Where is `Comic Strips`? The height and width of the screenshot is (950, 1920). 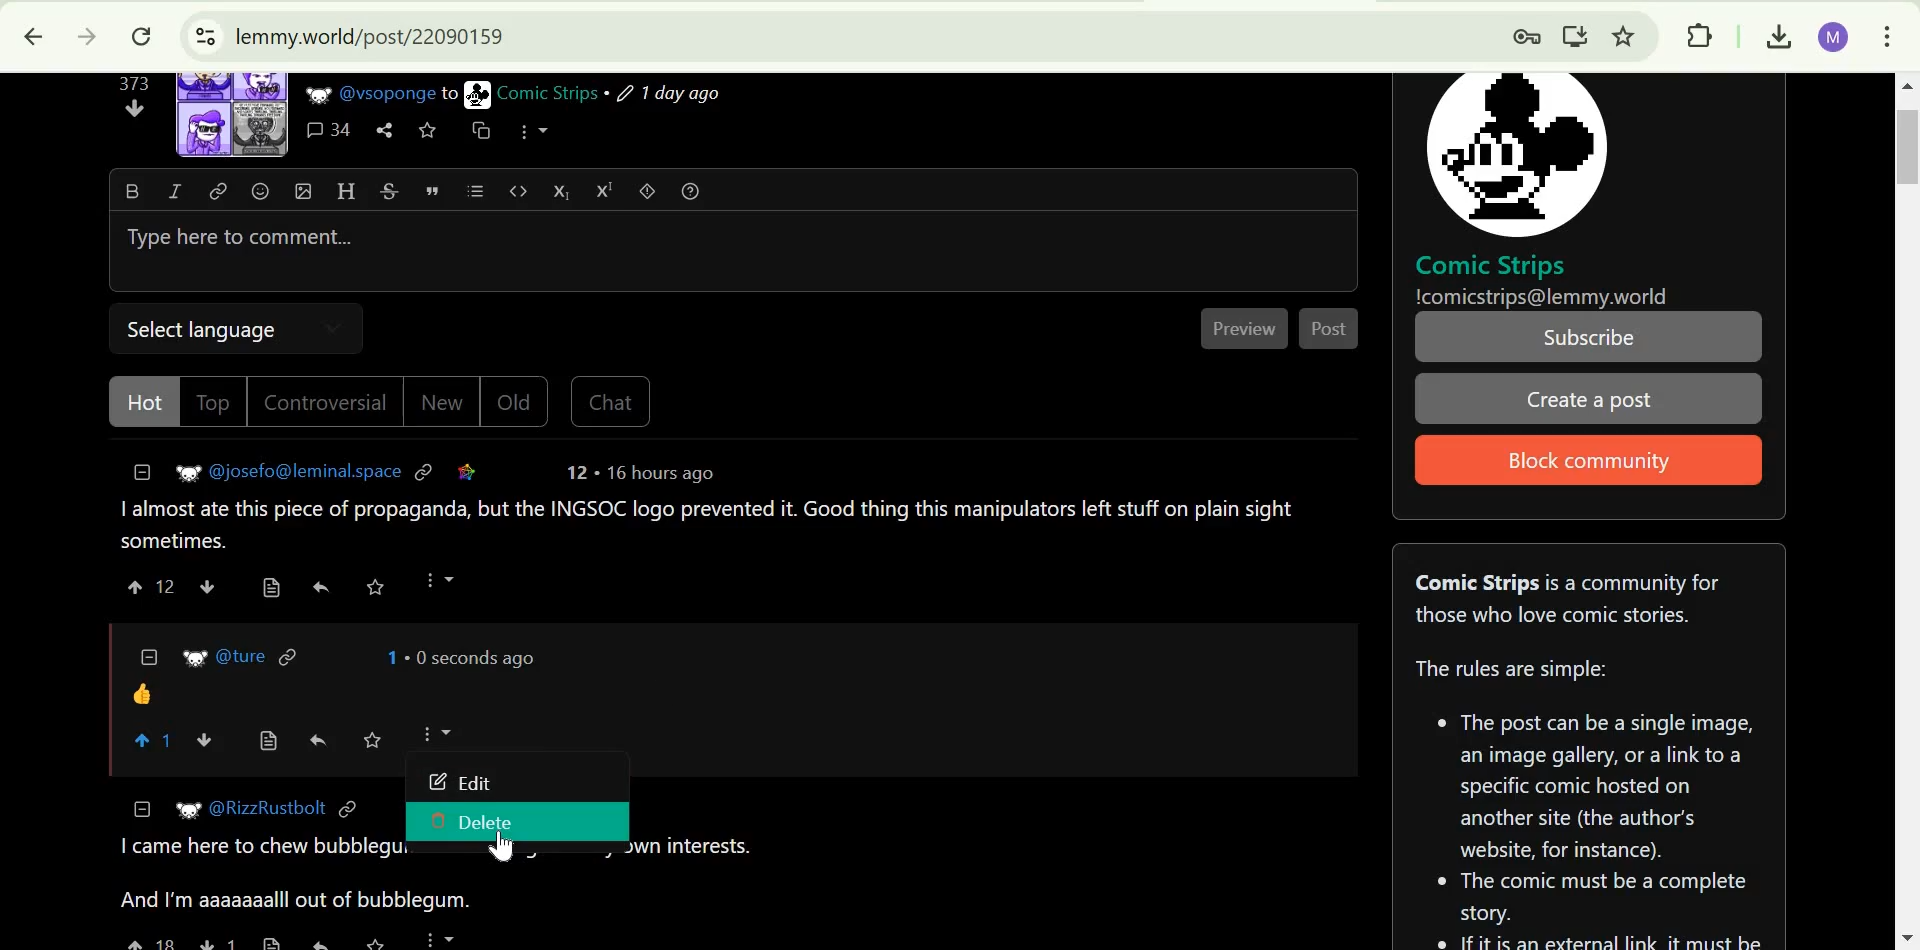 Comic Strips is located at coordinates (547, 93).